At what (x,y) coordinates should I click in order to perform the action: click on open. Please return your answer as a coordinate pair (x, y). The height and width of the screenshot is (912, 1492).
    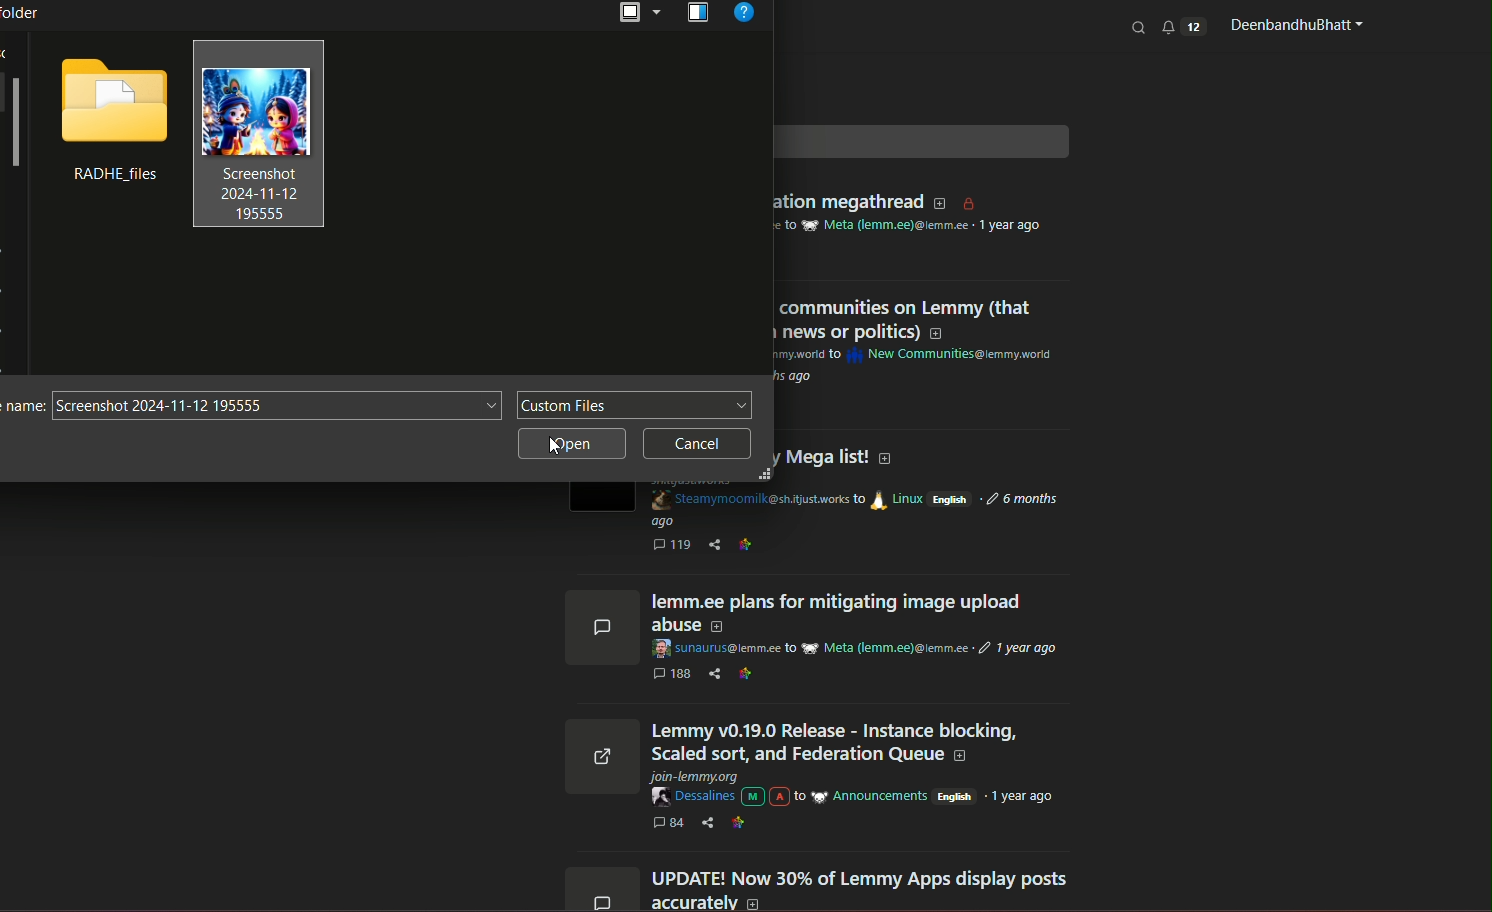
    Looking at the image, I should click on (638, 14).